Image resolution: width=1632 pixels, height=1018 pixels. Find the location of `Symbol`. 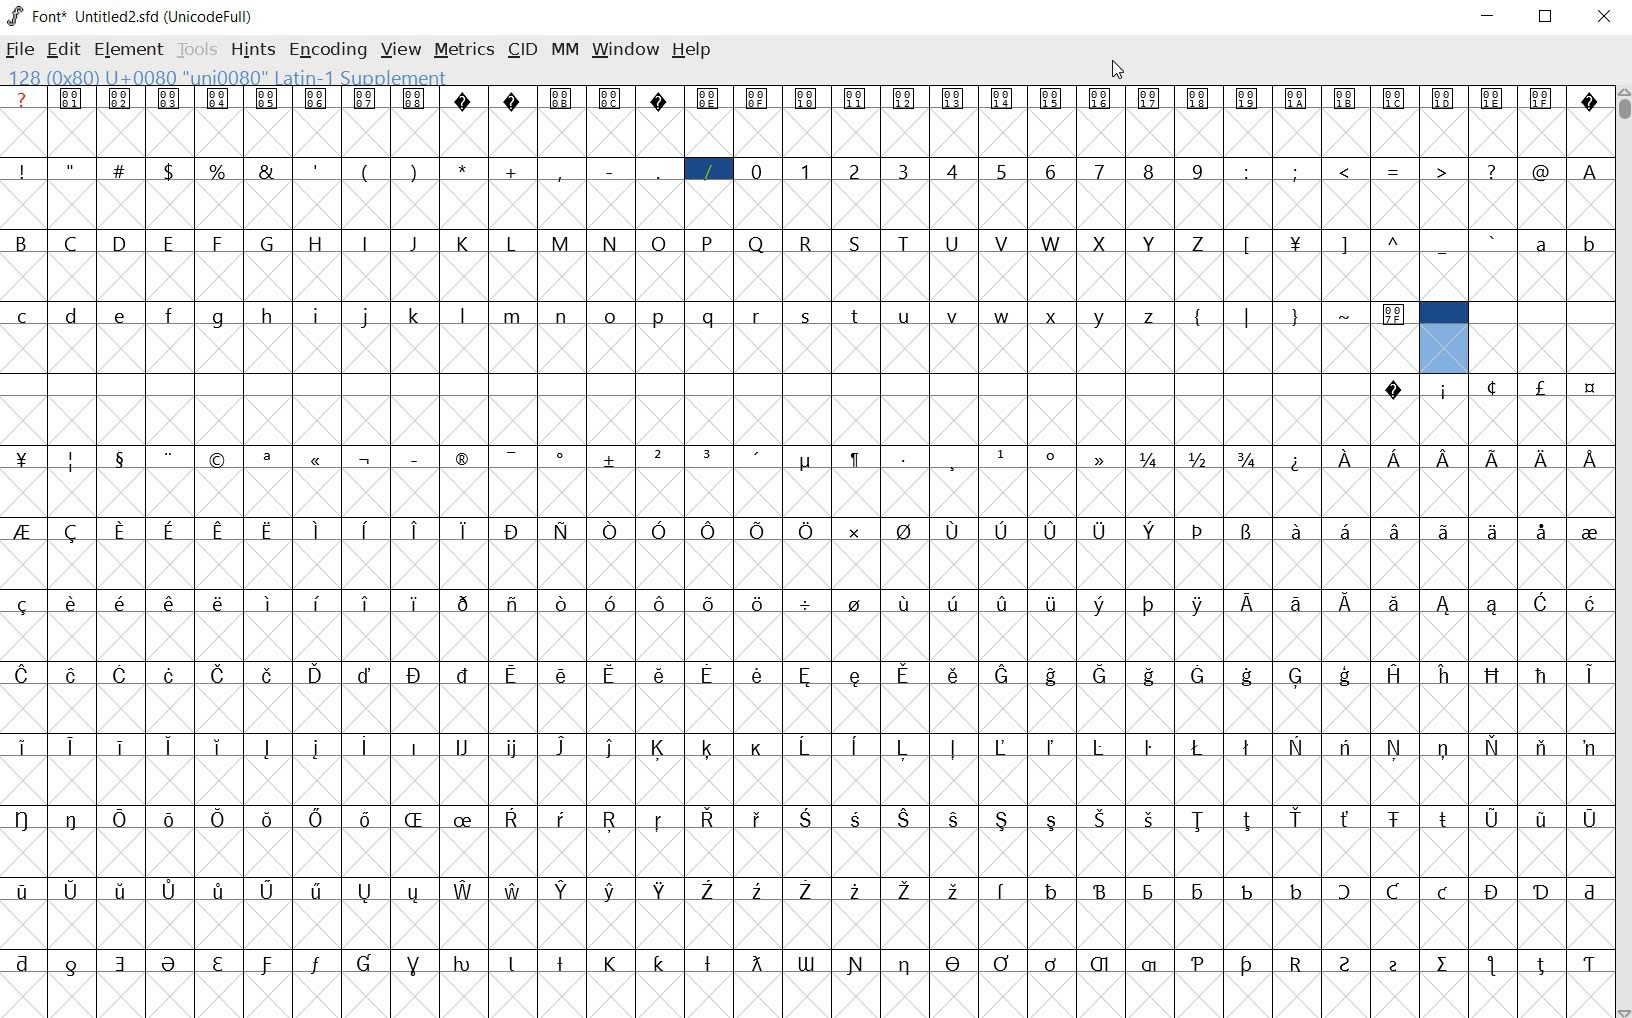

Symbol is located at coordinates (1392, 673).